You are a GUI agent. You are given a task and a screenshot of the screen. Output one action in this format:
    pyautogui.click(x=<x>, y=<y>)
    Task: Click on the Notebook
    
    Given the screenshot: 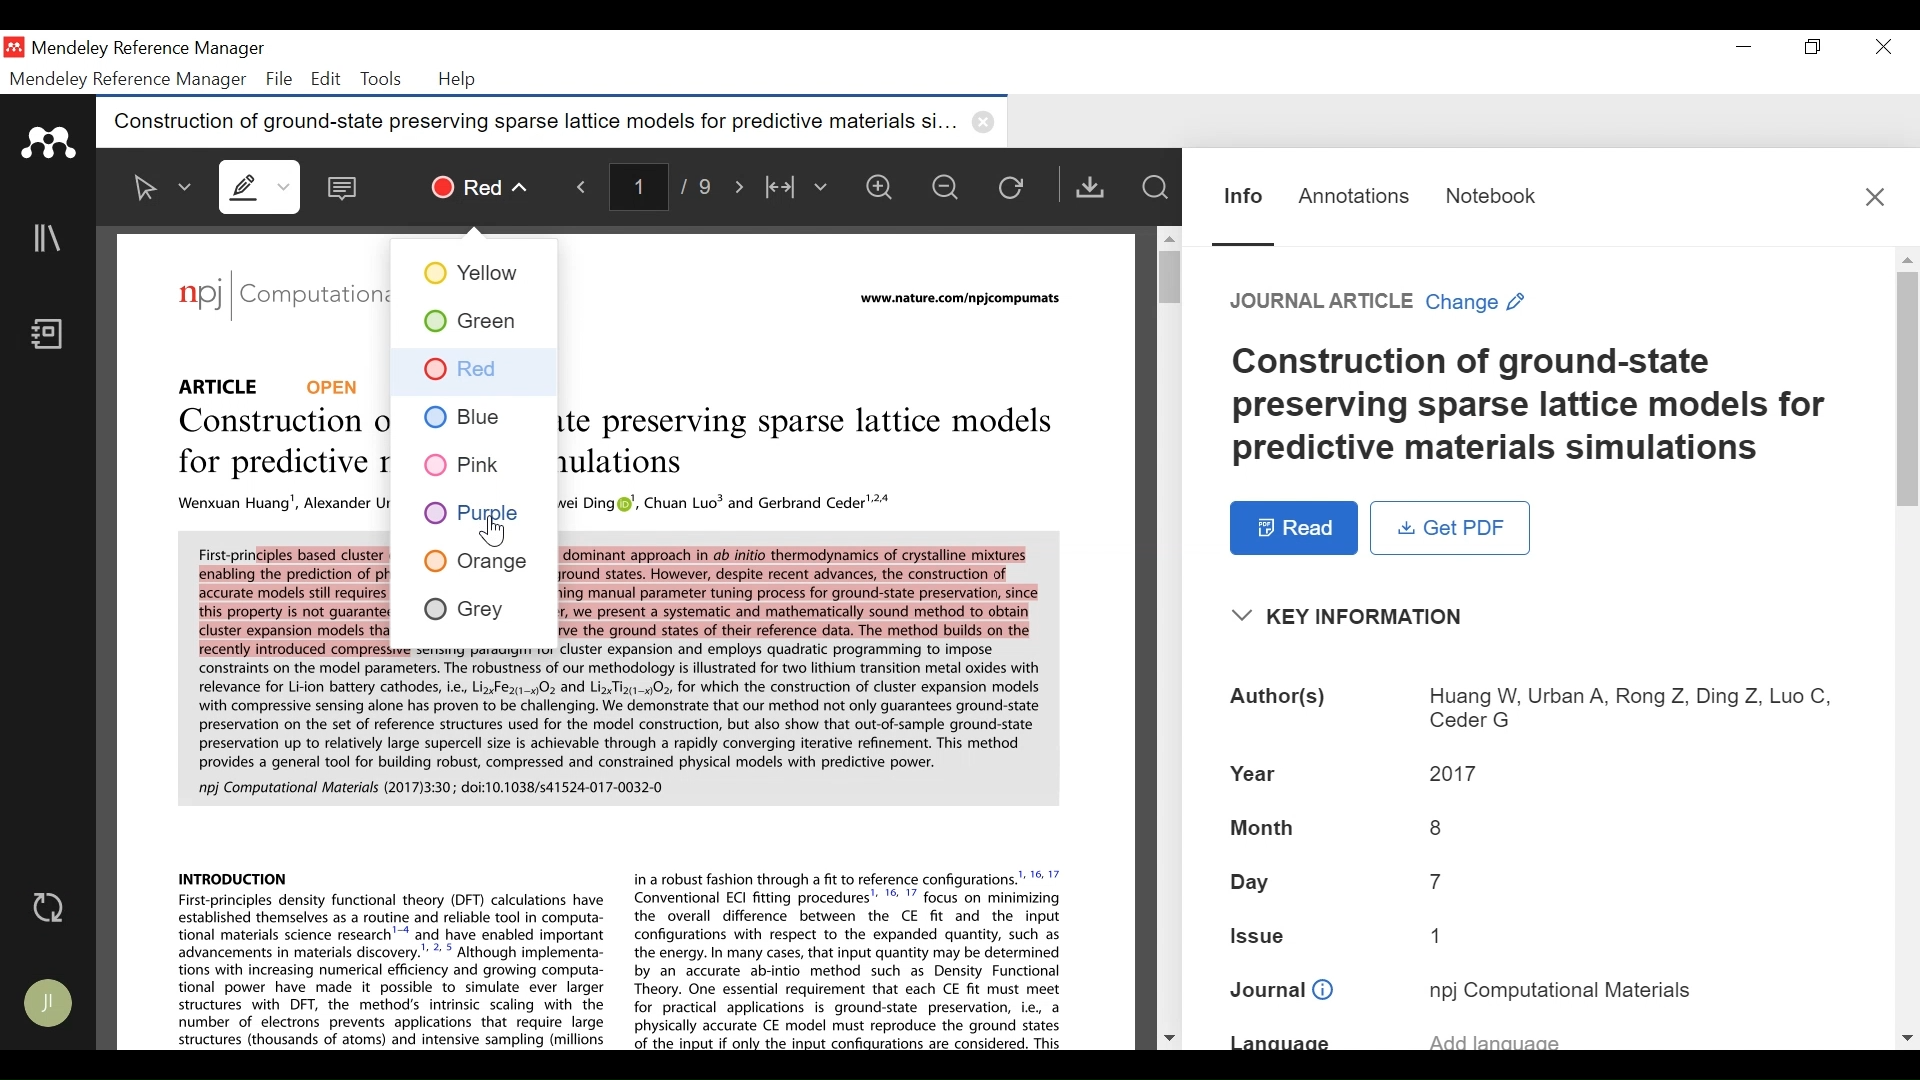 What is the action you would take?
    pyautogui.click(x=50, y=336)
    